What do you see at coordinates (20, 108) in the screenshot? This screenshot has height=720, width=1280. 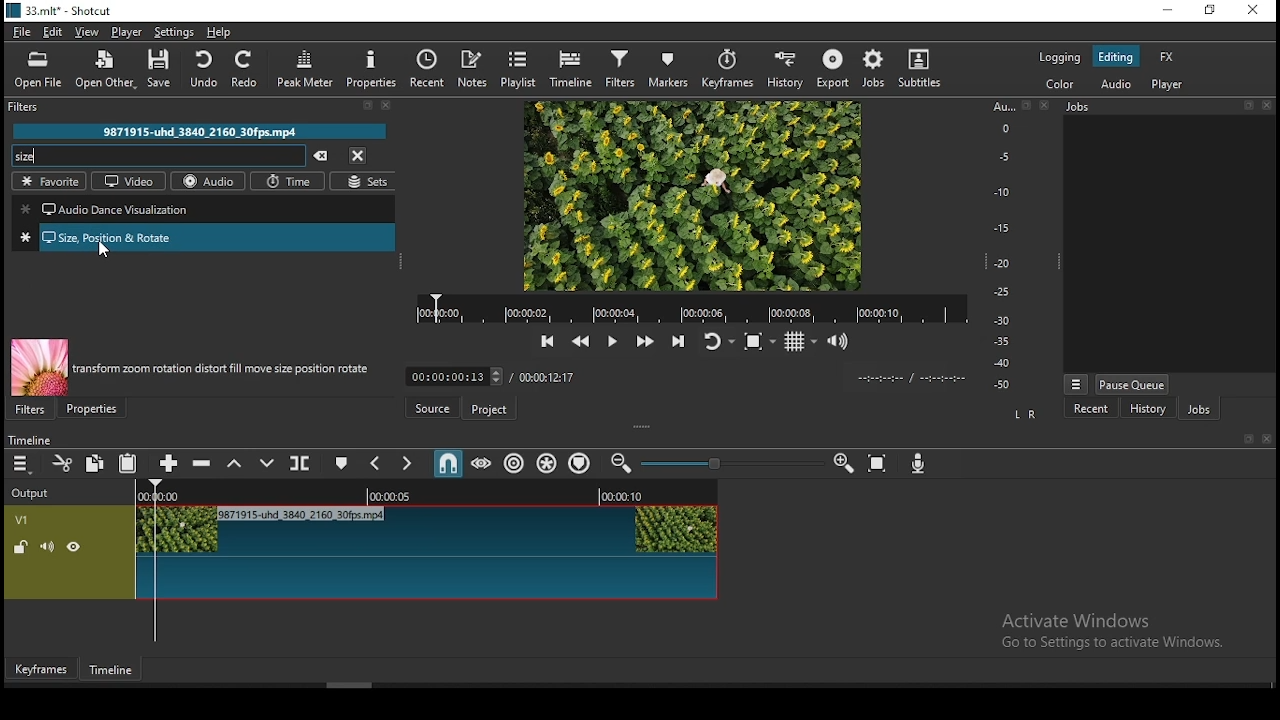 I see `filters` at bounding box center [20, 108].